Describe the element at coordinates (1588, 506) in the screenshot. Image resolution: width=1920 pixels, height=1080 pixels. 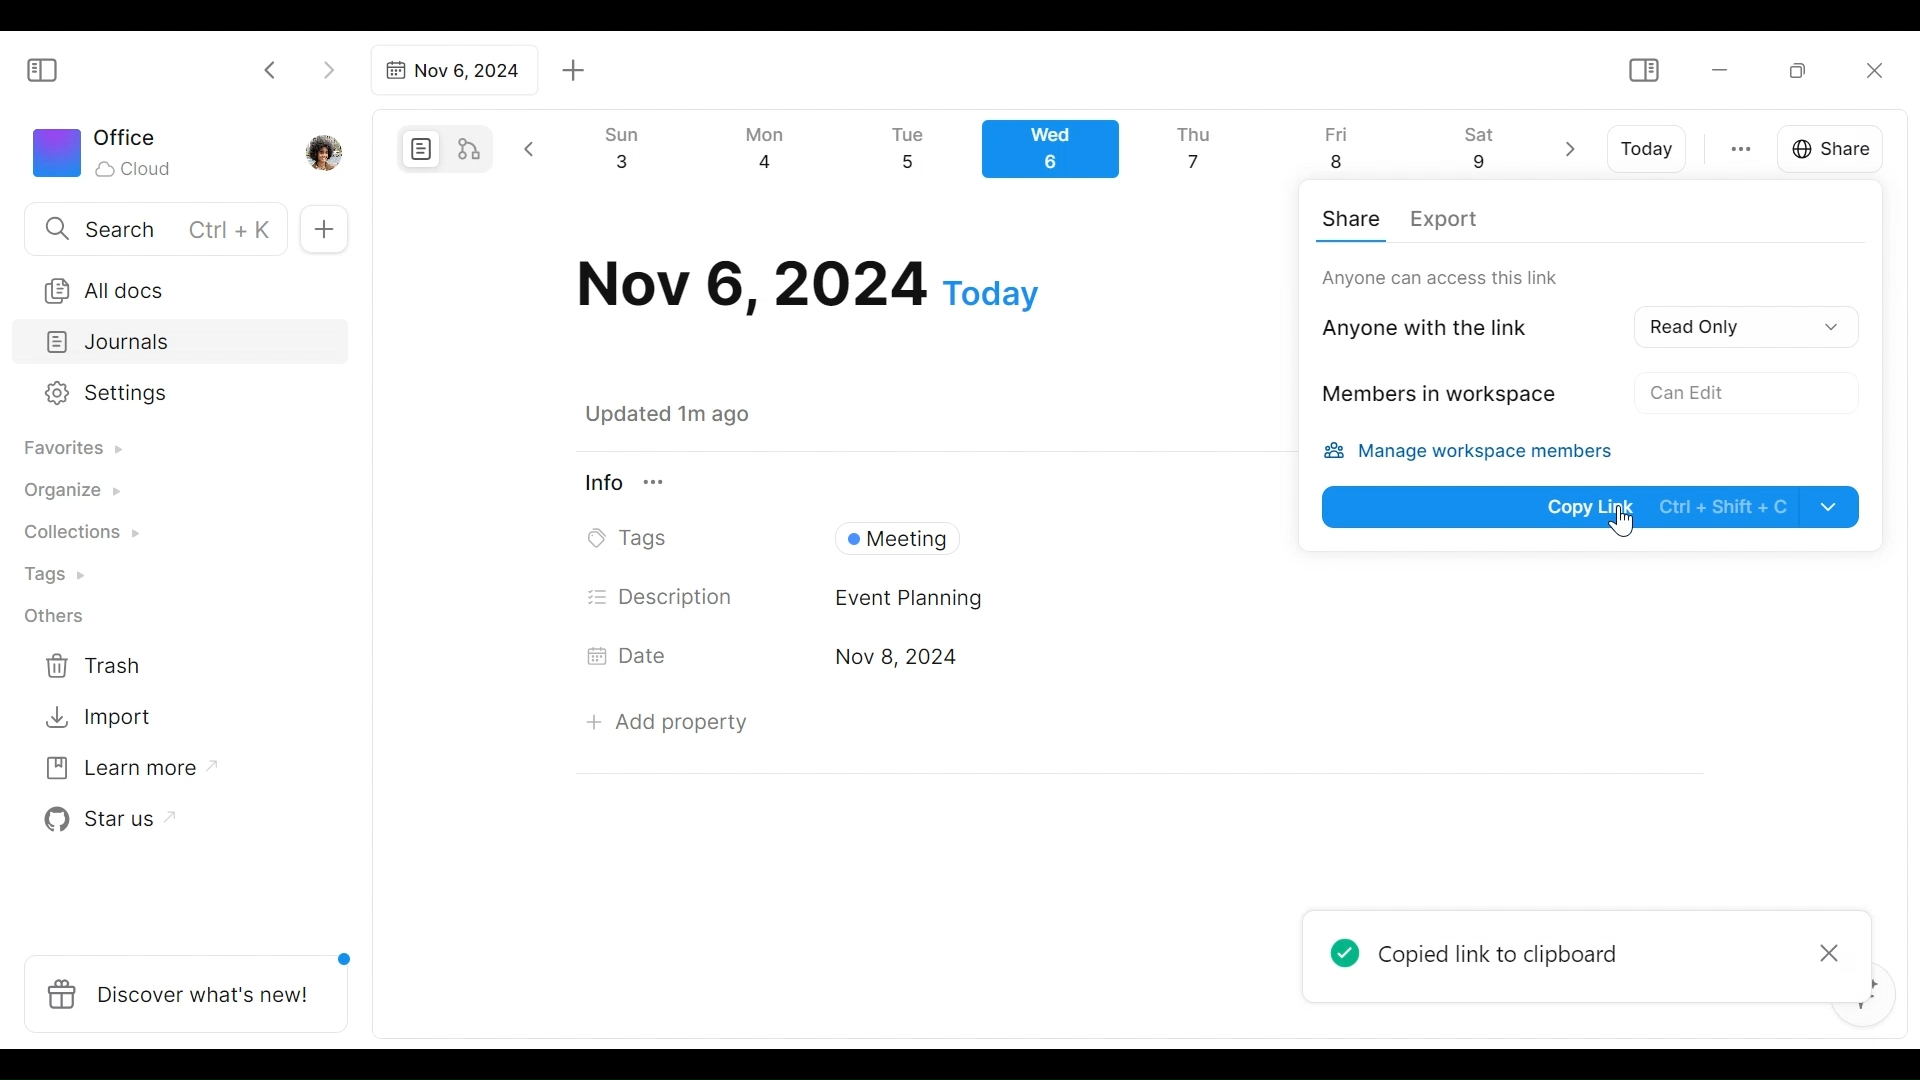
I see `Copy Link` at that location.